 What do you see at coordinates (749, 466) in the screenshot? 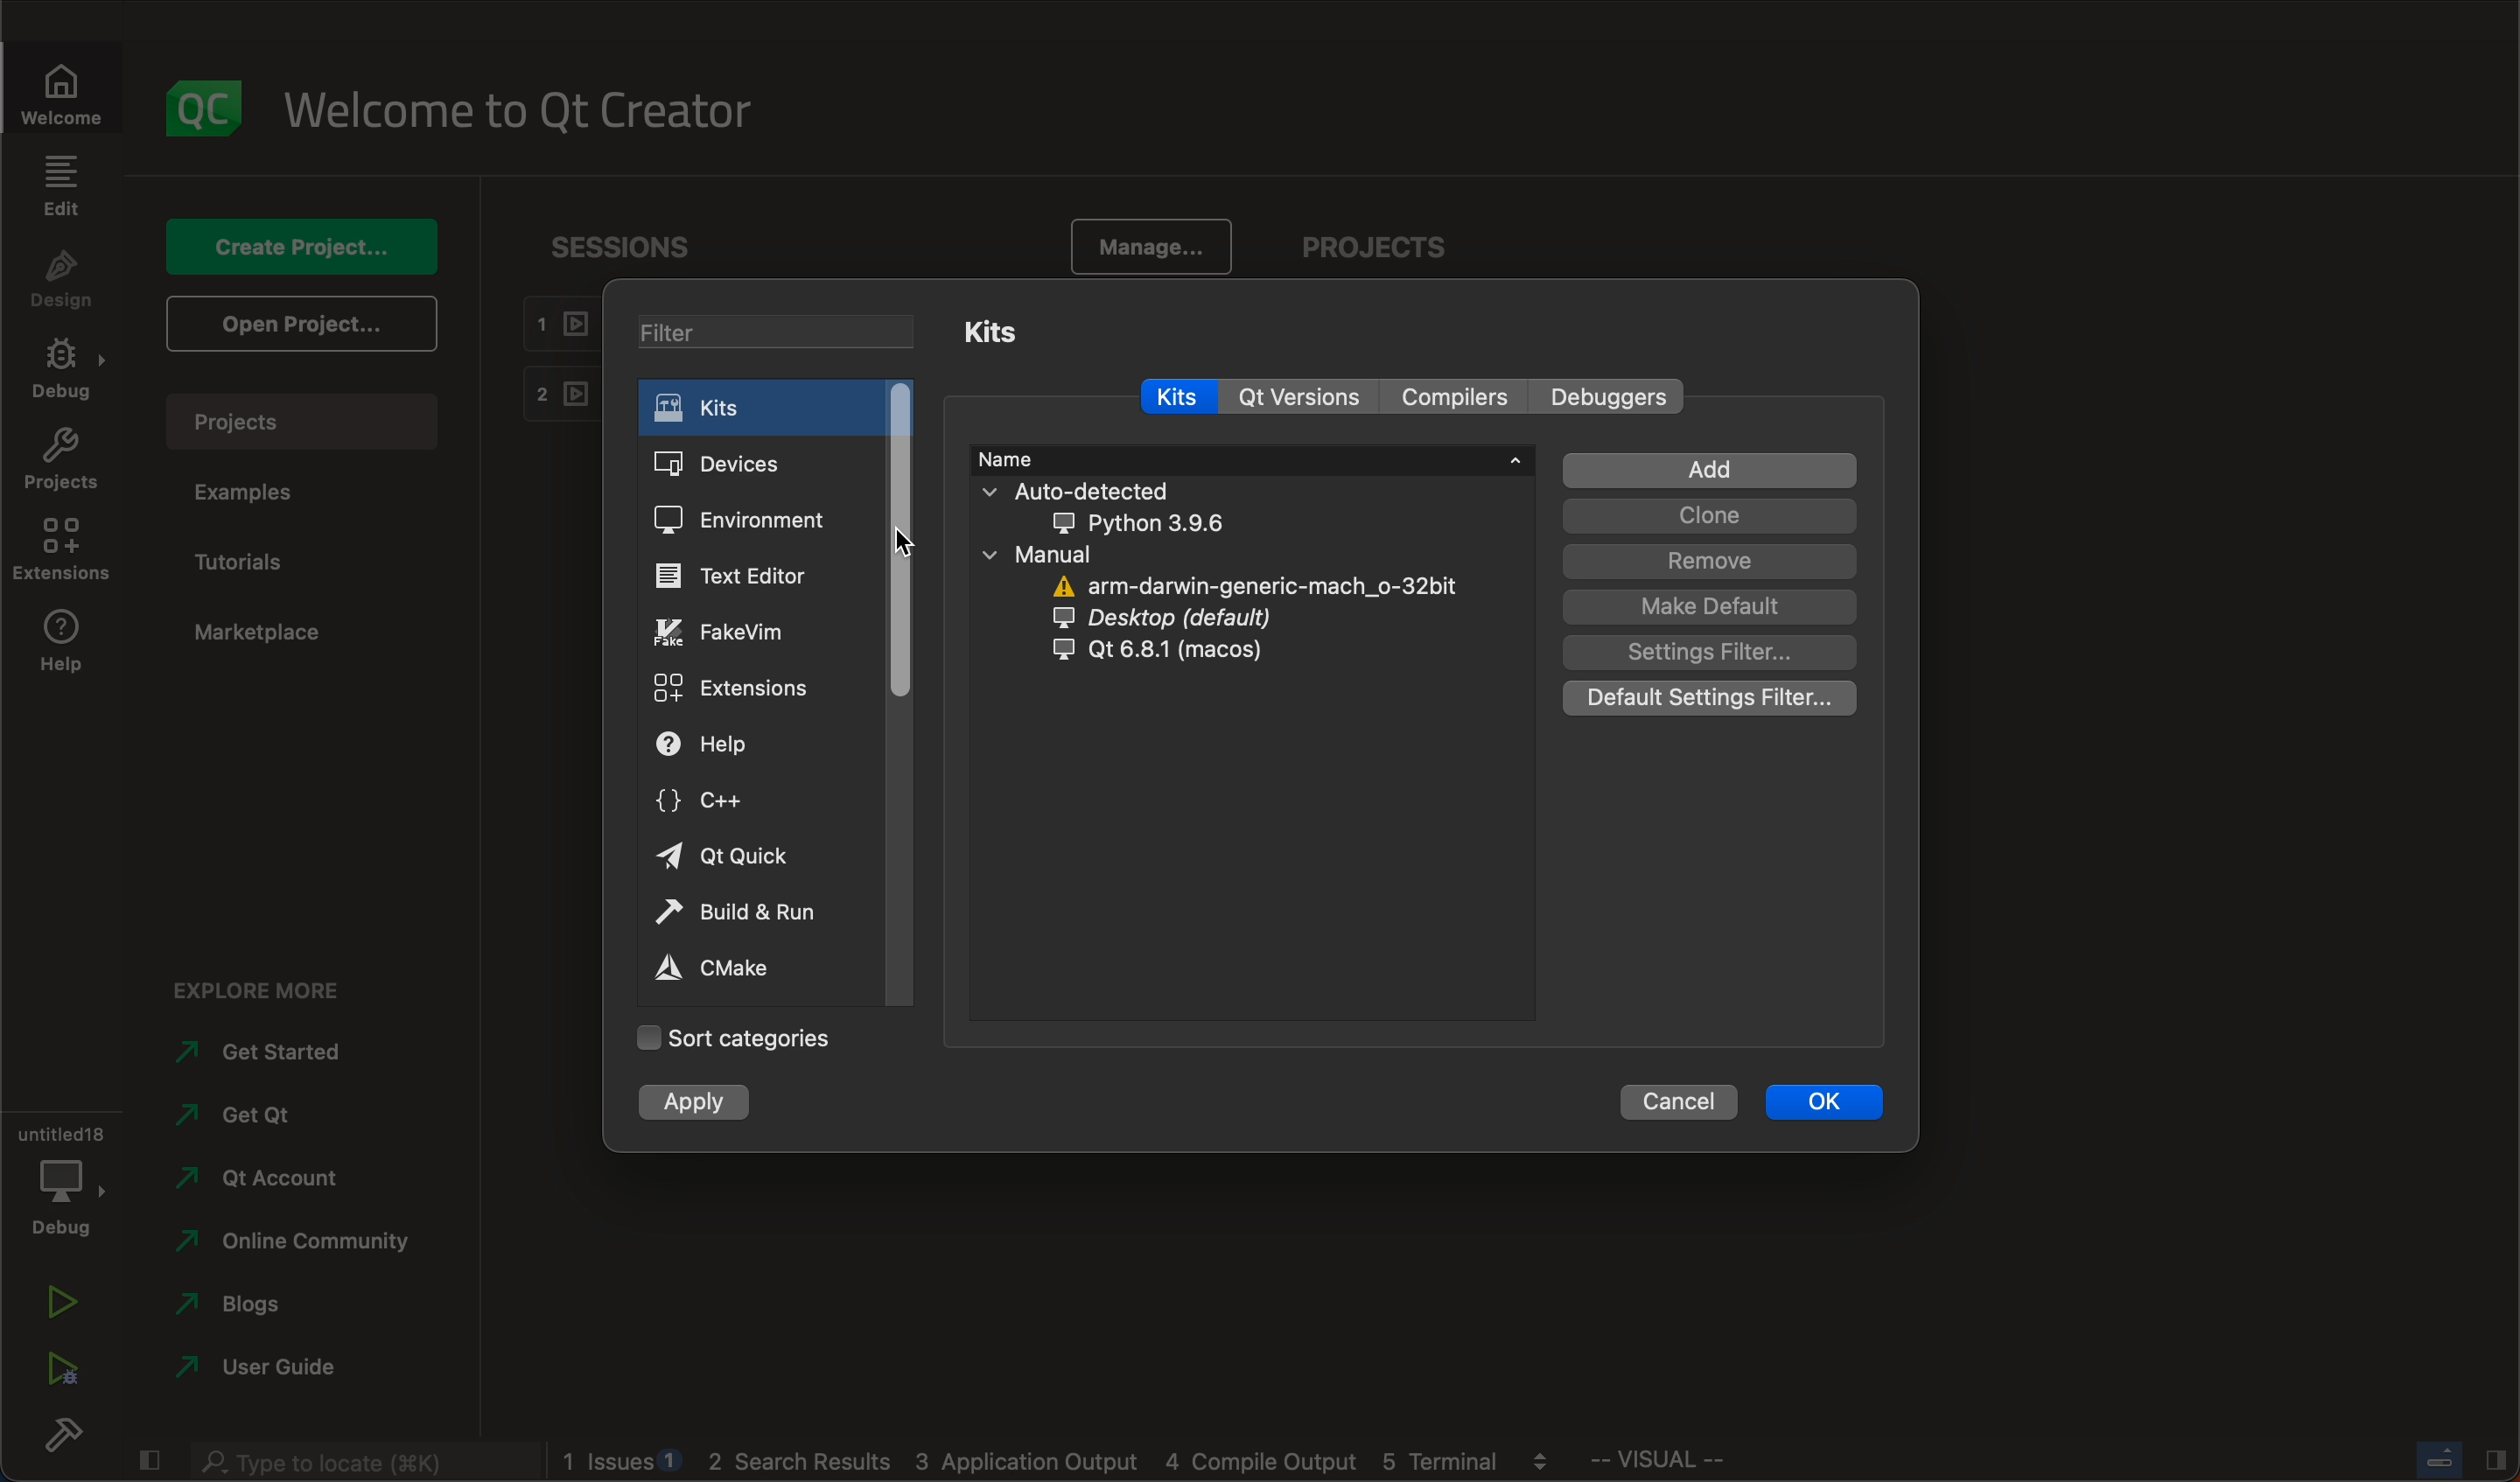
I see `devices` at bounding box center [749, 466].